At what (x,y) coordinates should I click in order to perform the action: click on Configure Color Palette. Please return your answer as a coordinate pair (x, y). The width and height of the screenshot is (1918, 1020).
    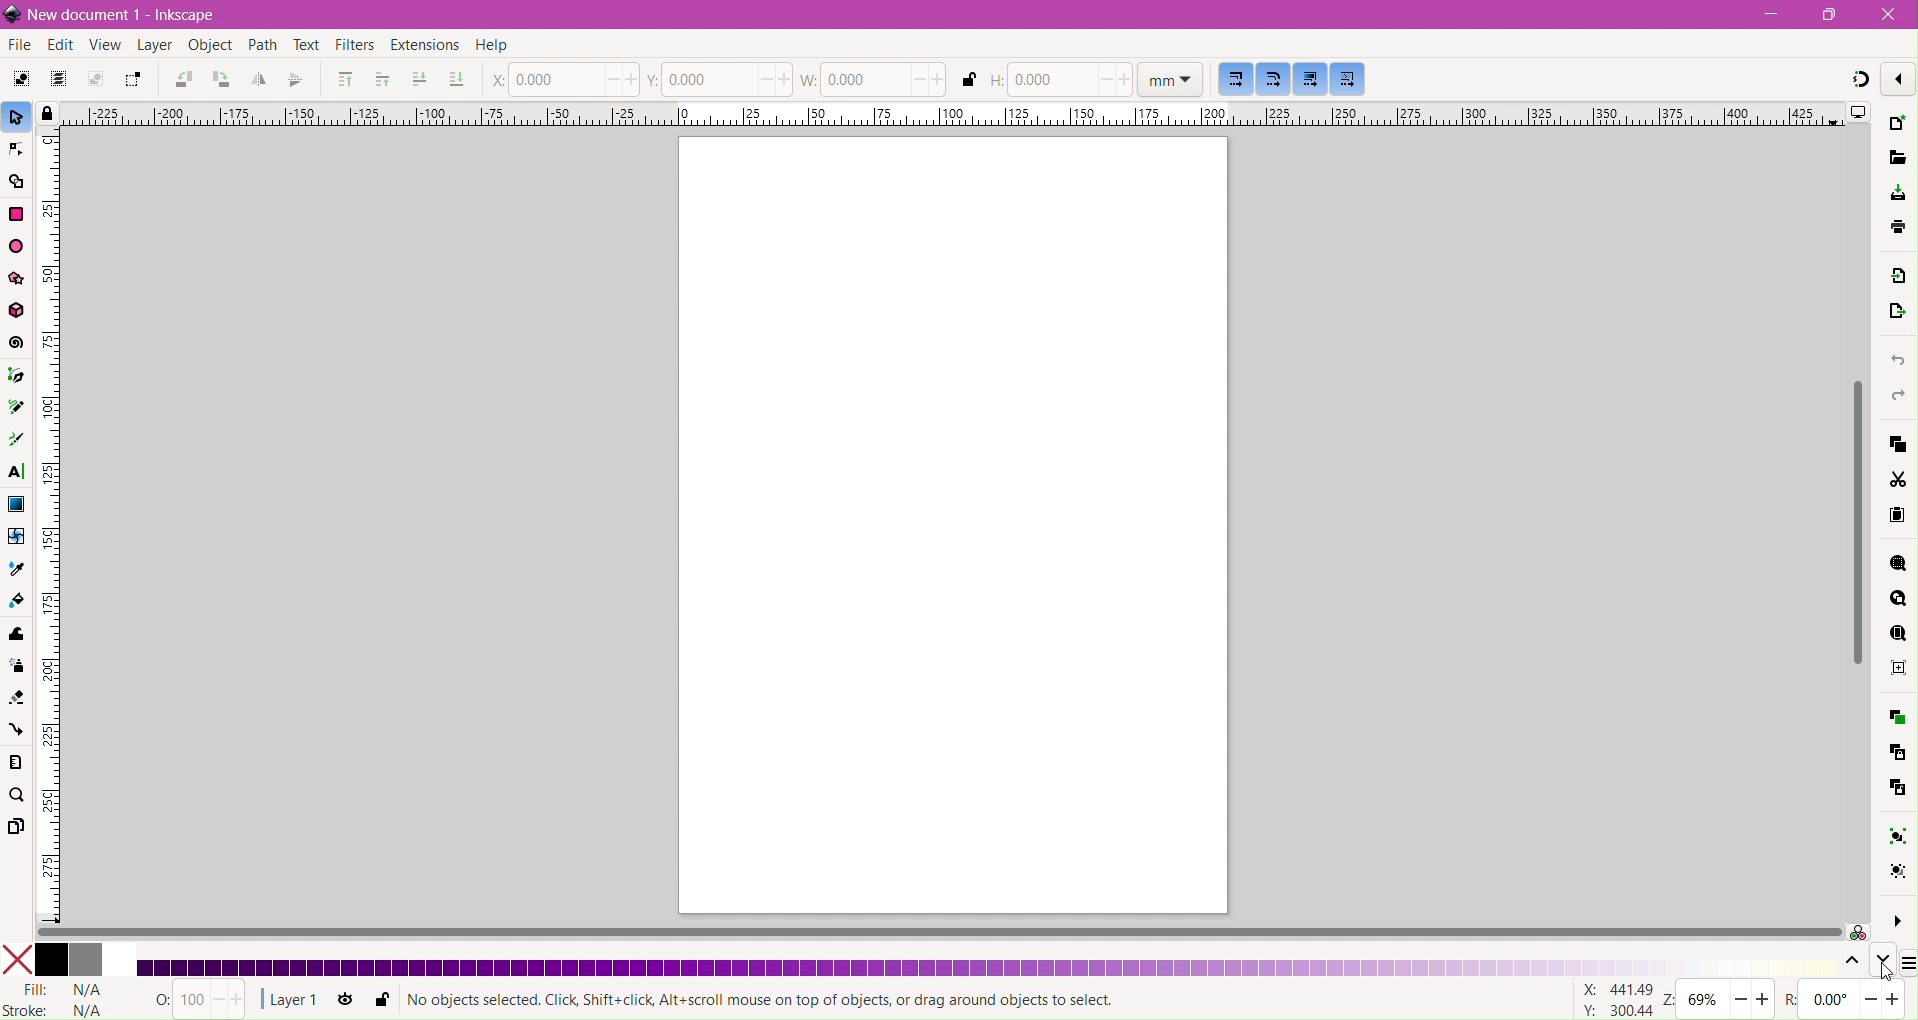
    Looking at the image, I should click on (1905, 963).